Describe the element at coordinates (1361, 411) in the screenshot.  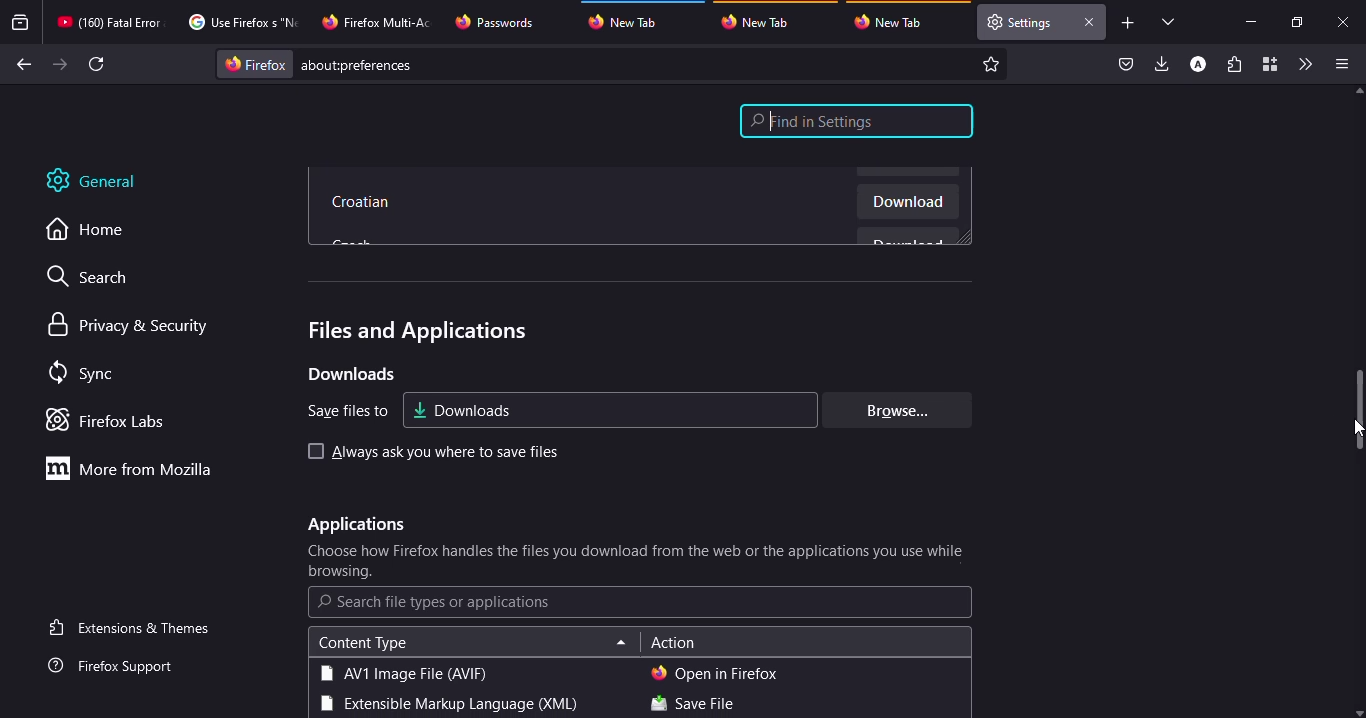
I see `drag to` at that location.